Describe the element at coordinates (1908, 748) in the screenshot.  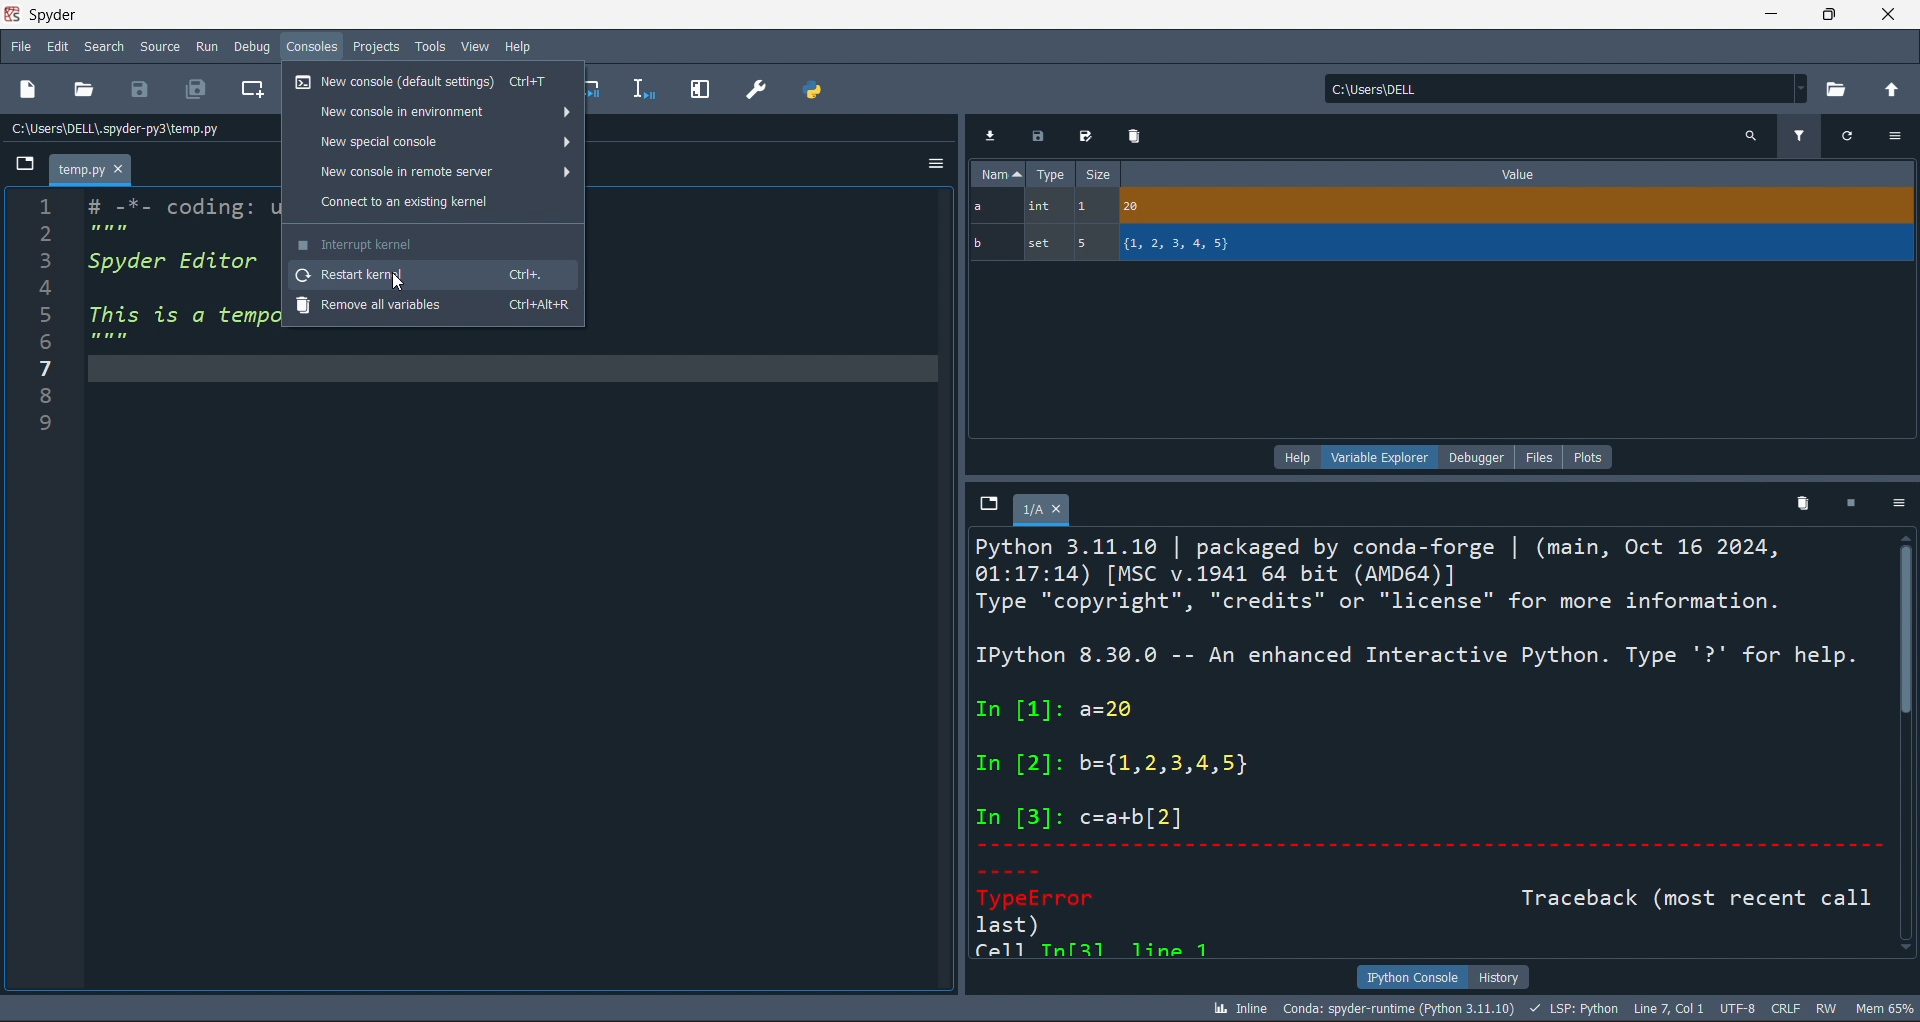
I see `vertical scroll bar` at that location.